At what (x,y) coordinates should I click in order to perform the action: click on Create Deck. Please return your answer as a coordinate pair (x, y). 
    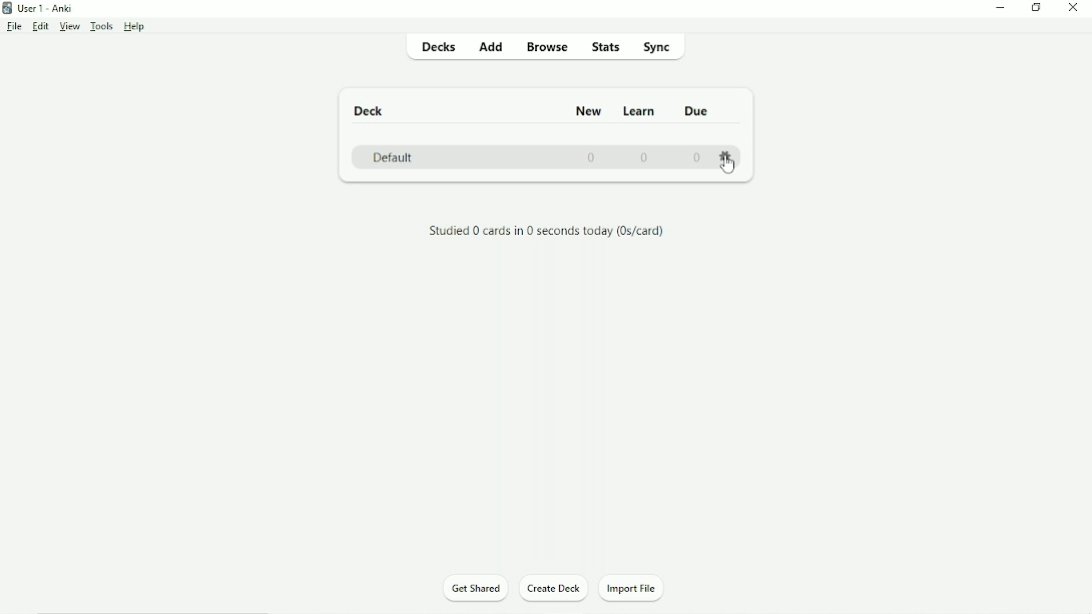
    Looking at the image, I should click on (556, 588).